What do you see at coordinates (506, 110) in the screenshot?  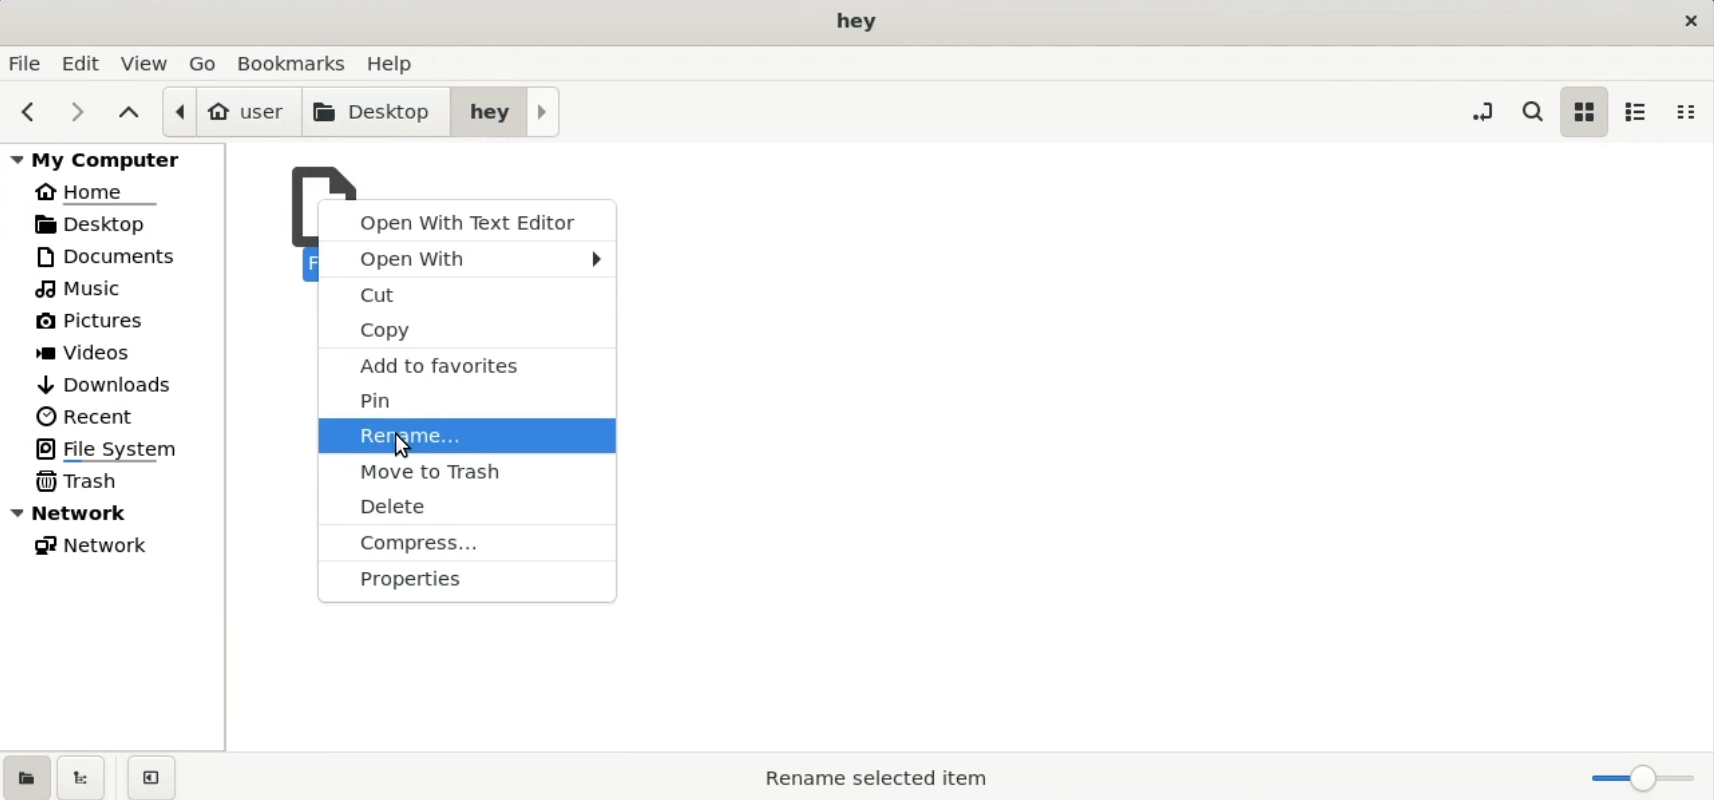 I see `hey` at bounding box center [506, 110].